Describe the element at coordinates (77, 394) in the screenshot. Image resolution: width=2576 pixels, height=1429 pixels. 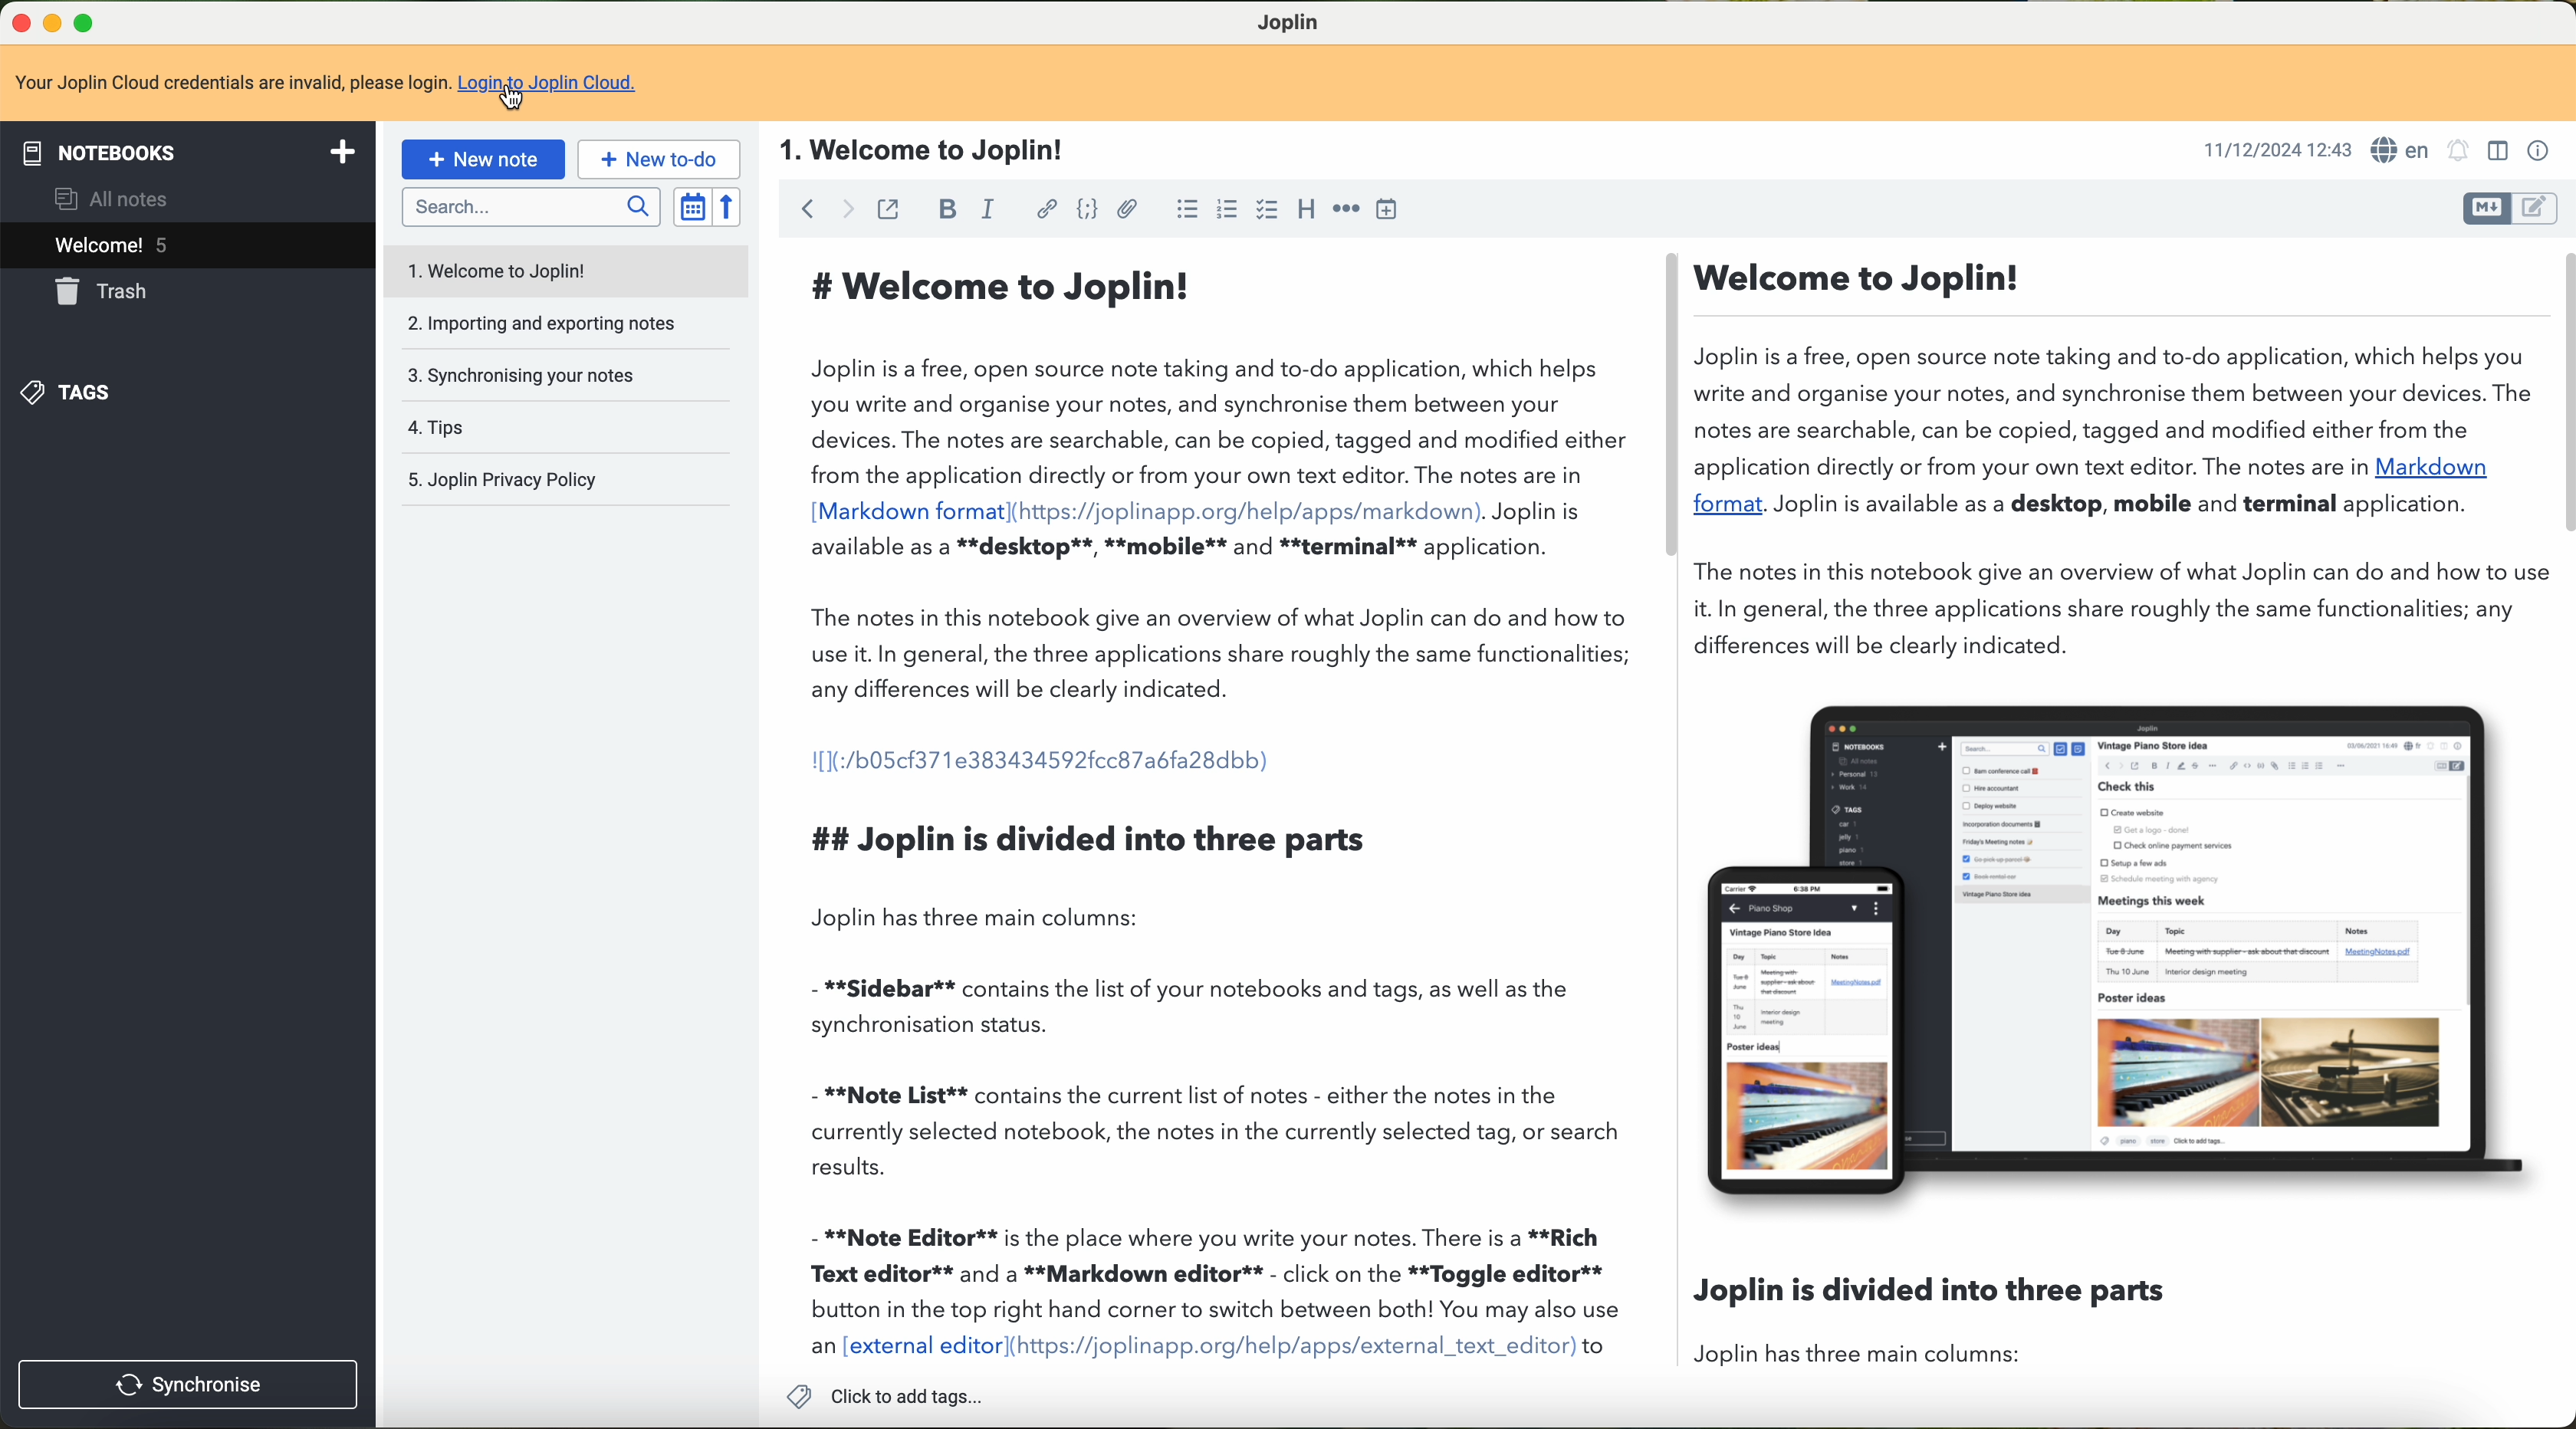
I see `tags` at that location.